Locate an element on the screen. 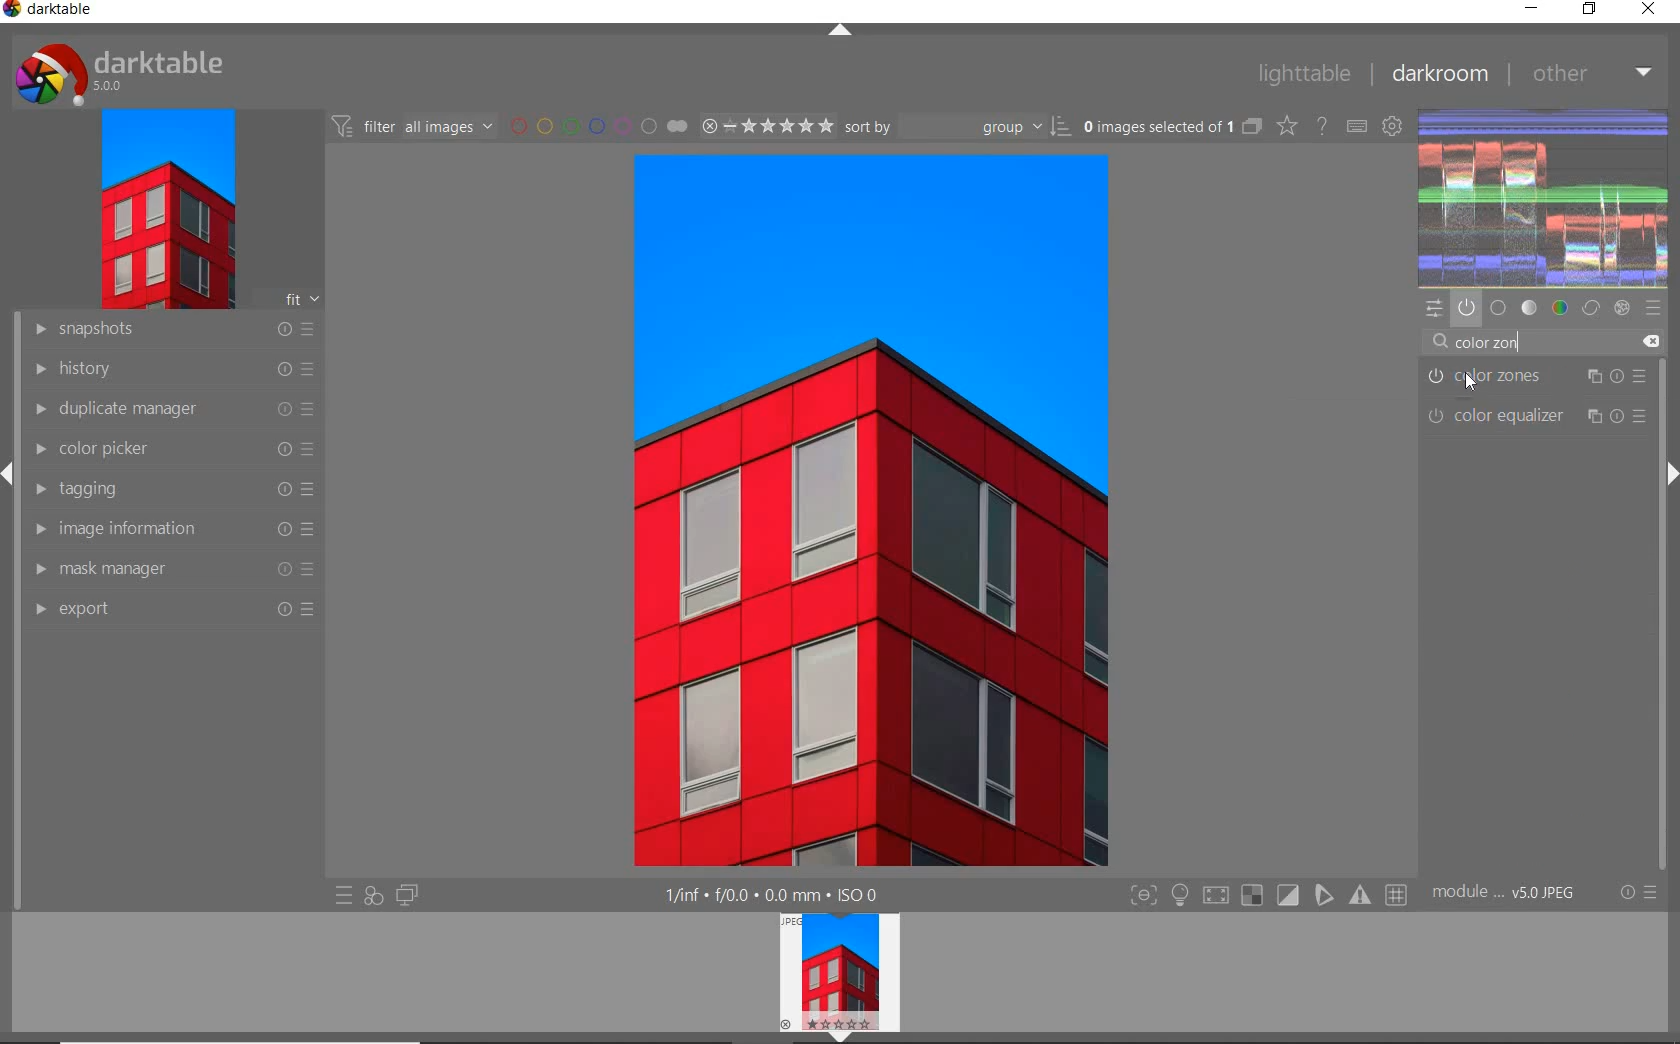 This screenshot has width=1680, height=1044. enable for online help is located at coordinates (1323, 125).